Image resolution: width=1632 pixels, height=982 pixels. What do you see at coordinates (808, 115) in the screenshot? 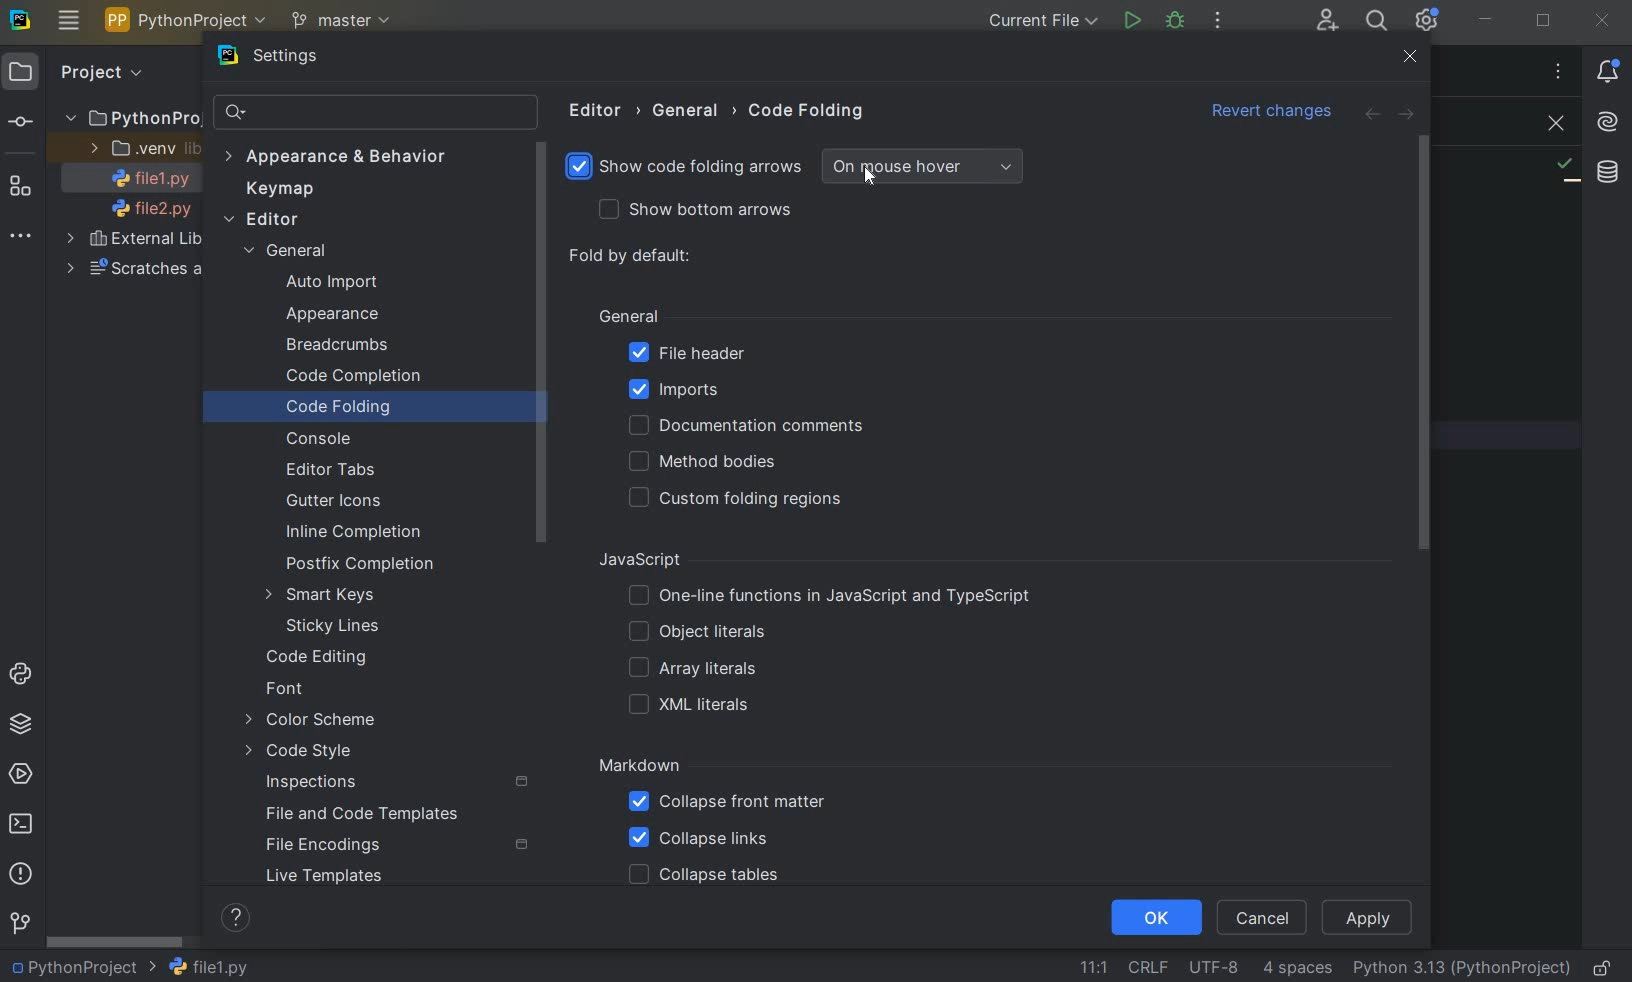
I see `CODE FOLDING` at bounding box center [808, 115].